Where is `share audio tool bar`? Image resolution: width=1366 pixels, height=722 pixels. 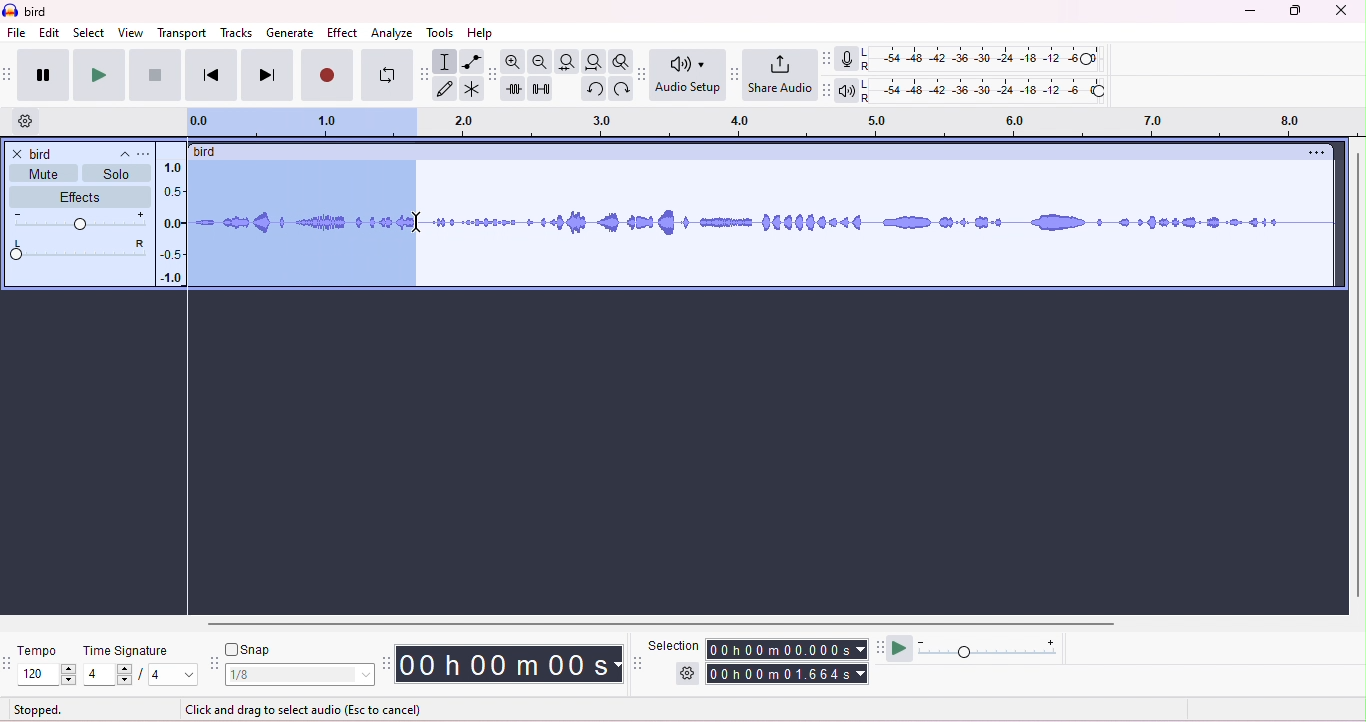
share audio tool bar is located at coordinates (736, 73).